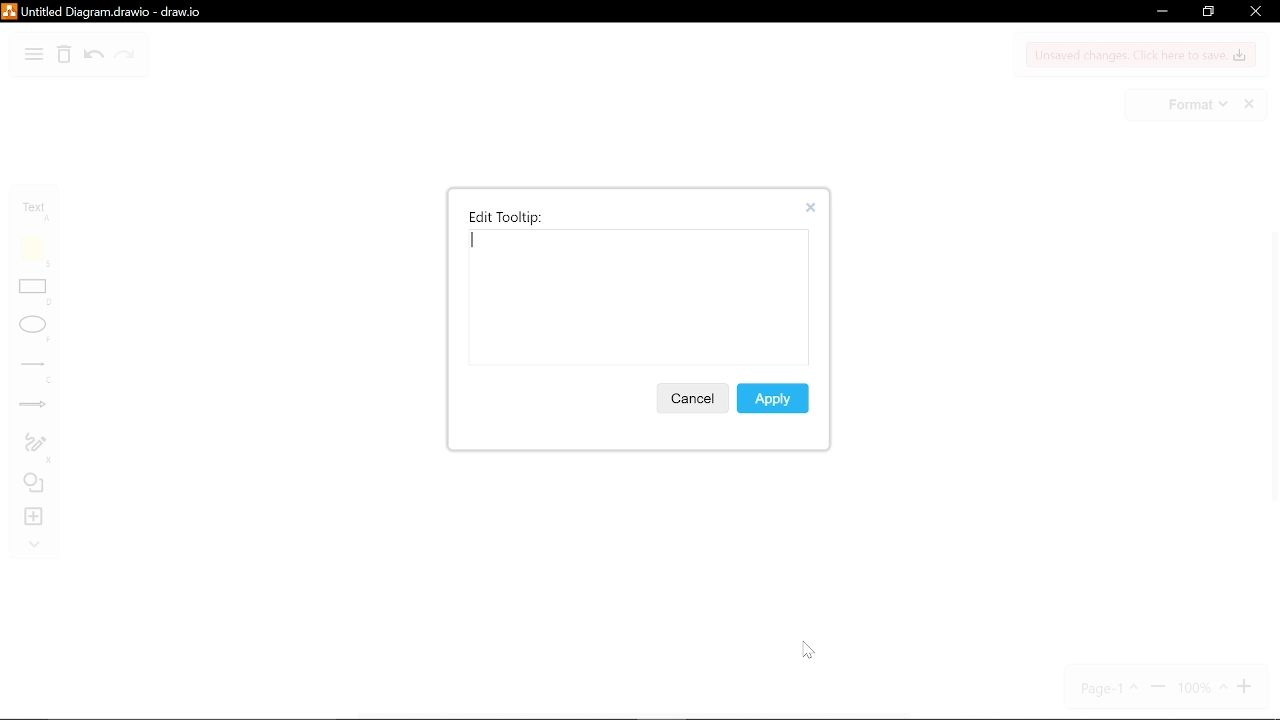 This screenshot has height=720, width=1280. I want to click on redo, so click(125, 57).